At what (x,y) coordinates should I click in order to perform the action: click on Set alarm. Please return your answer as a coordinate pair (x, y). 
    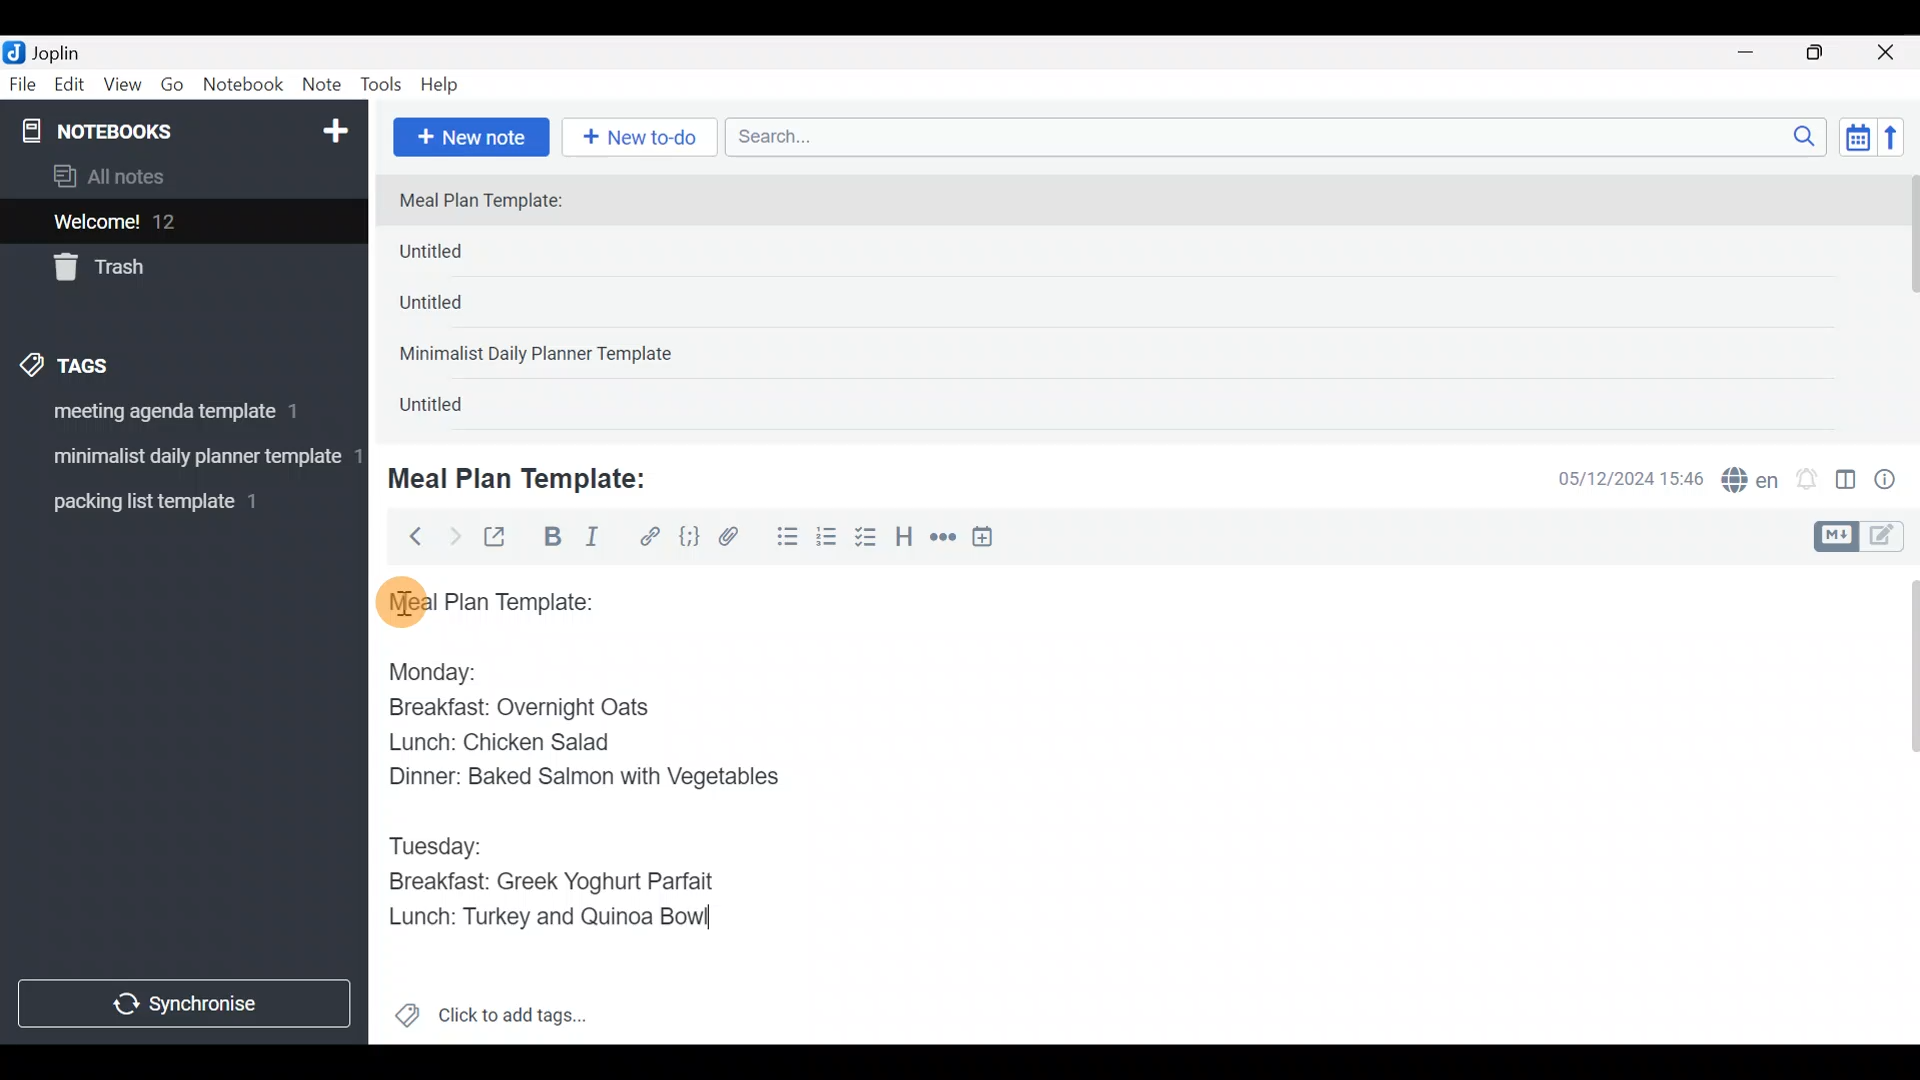
    Looking at the image, I should click on (1808, 481).